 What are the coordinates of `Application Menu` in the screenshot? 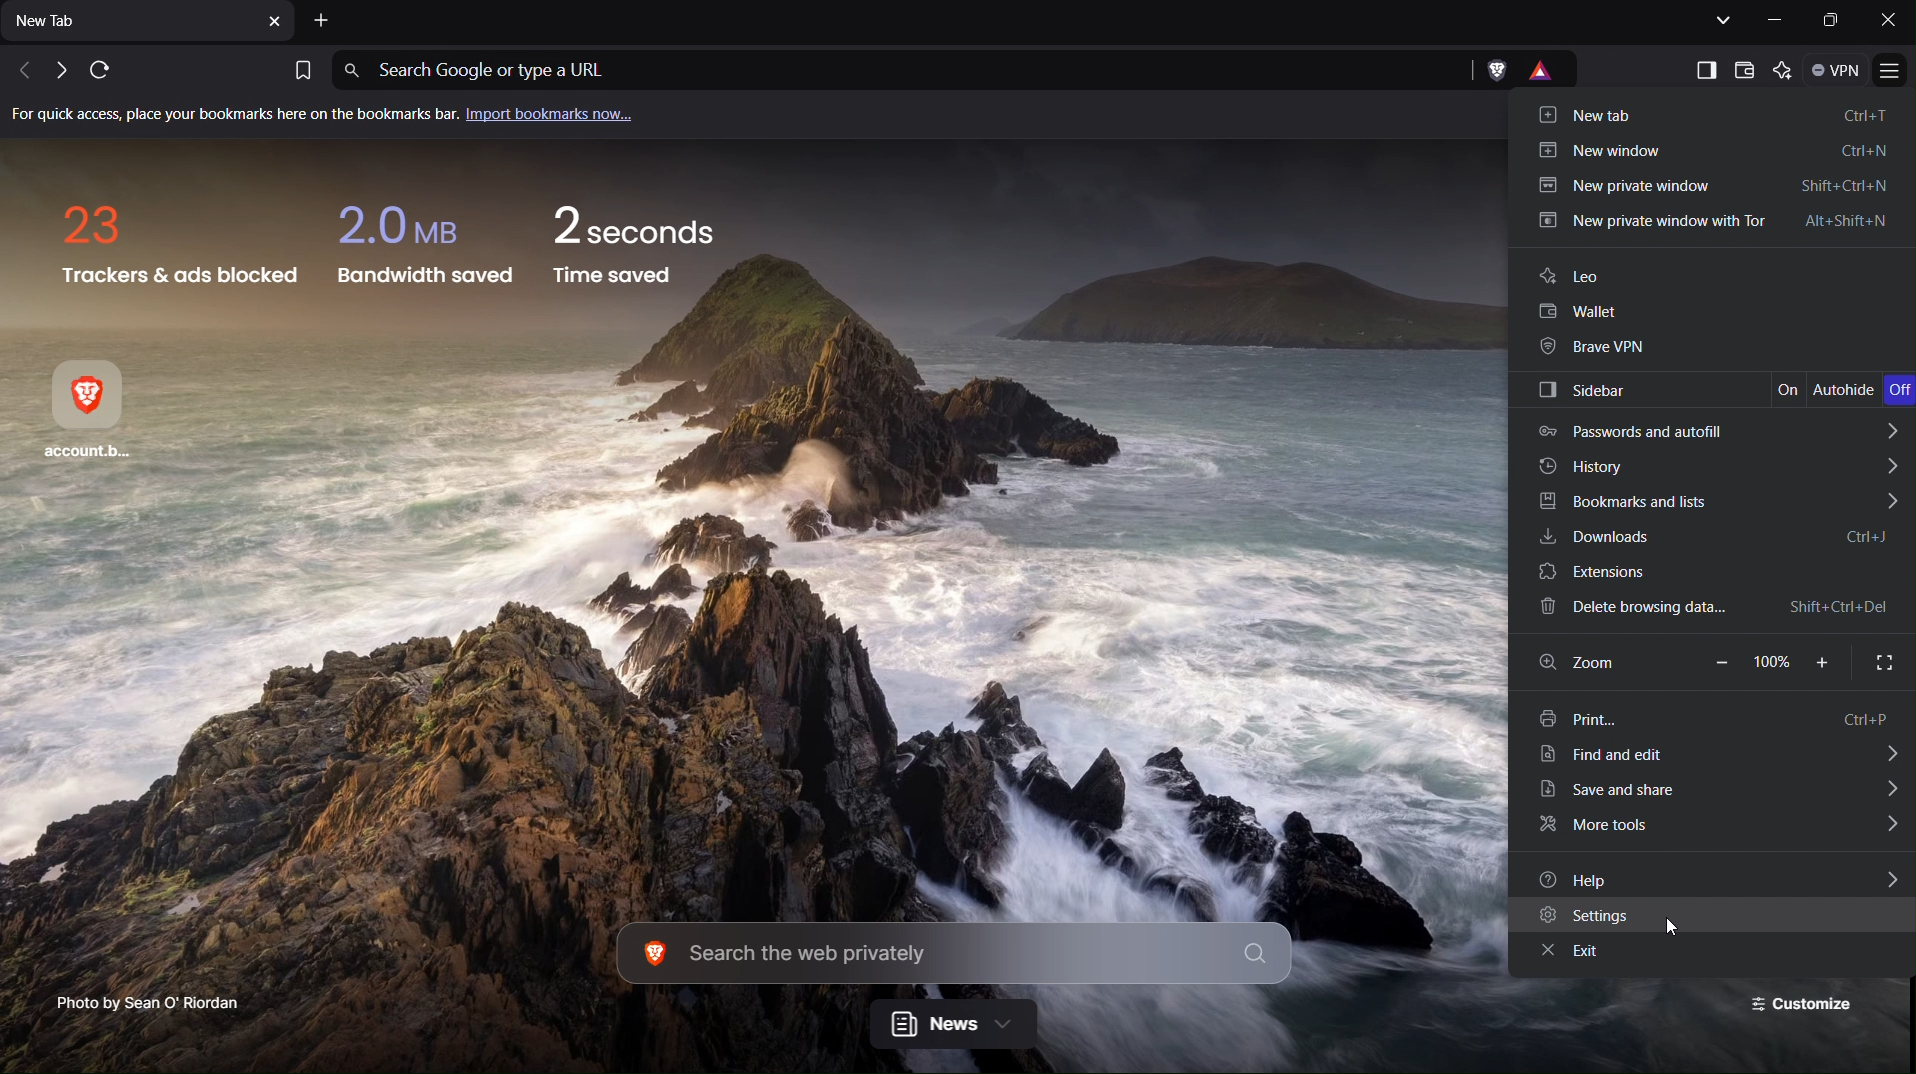 It's located at (1893, 72).